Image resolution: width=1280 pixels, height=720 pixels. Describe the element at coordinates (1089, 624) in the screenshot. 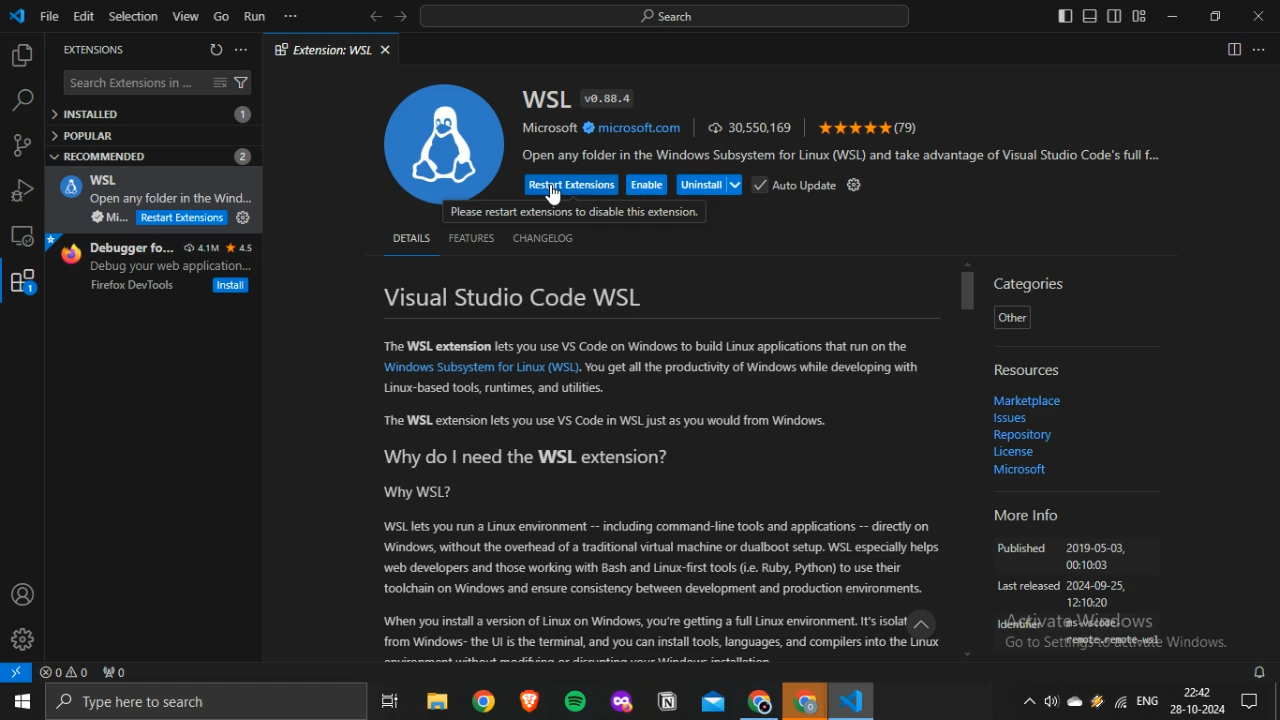

I see `Ws-vscode-` at that location.